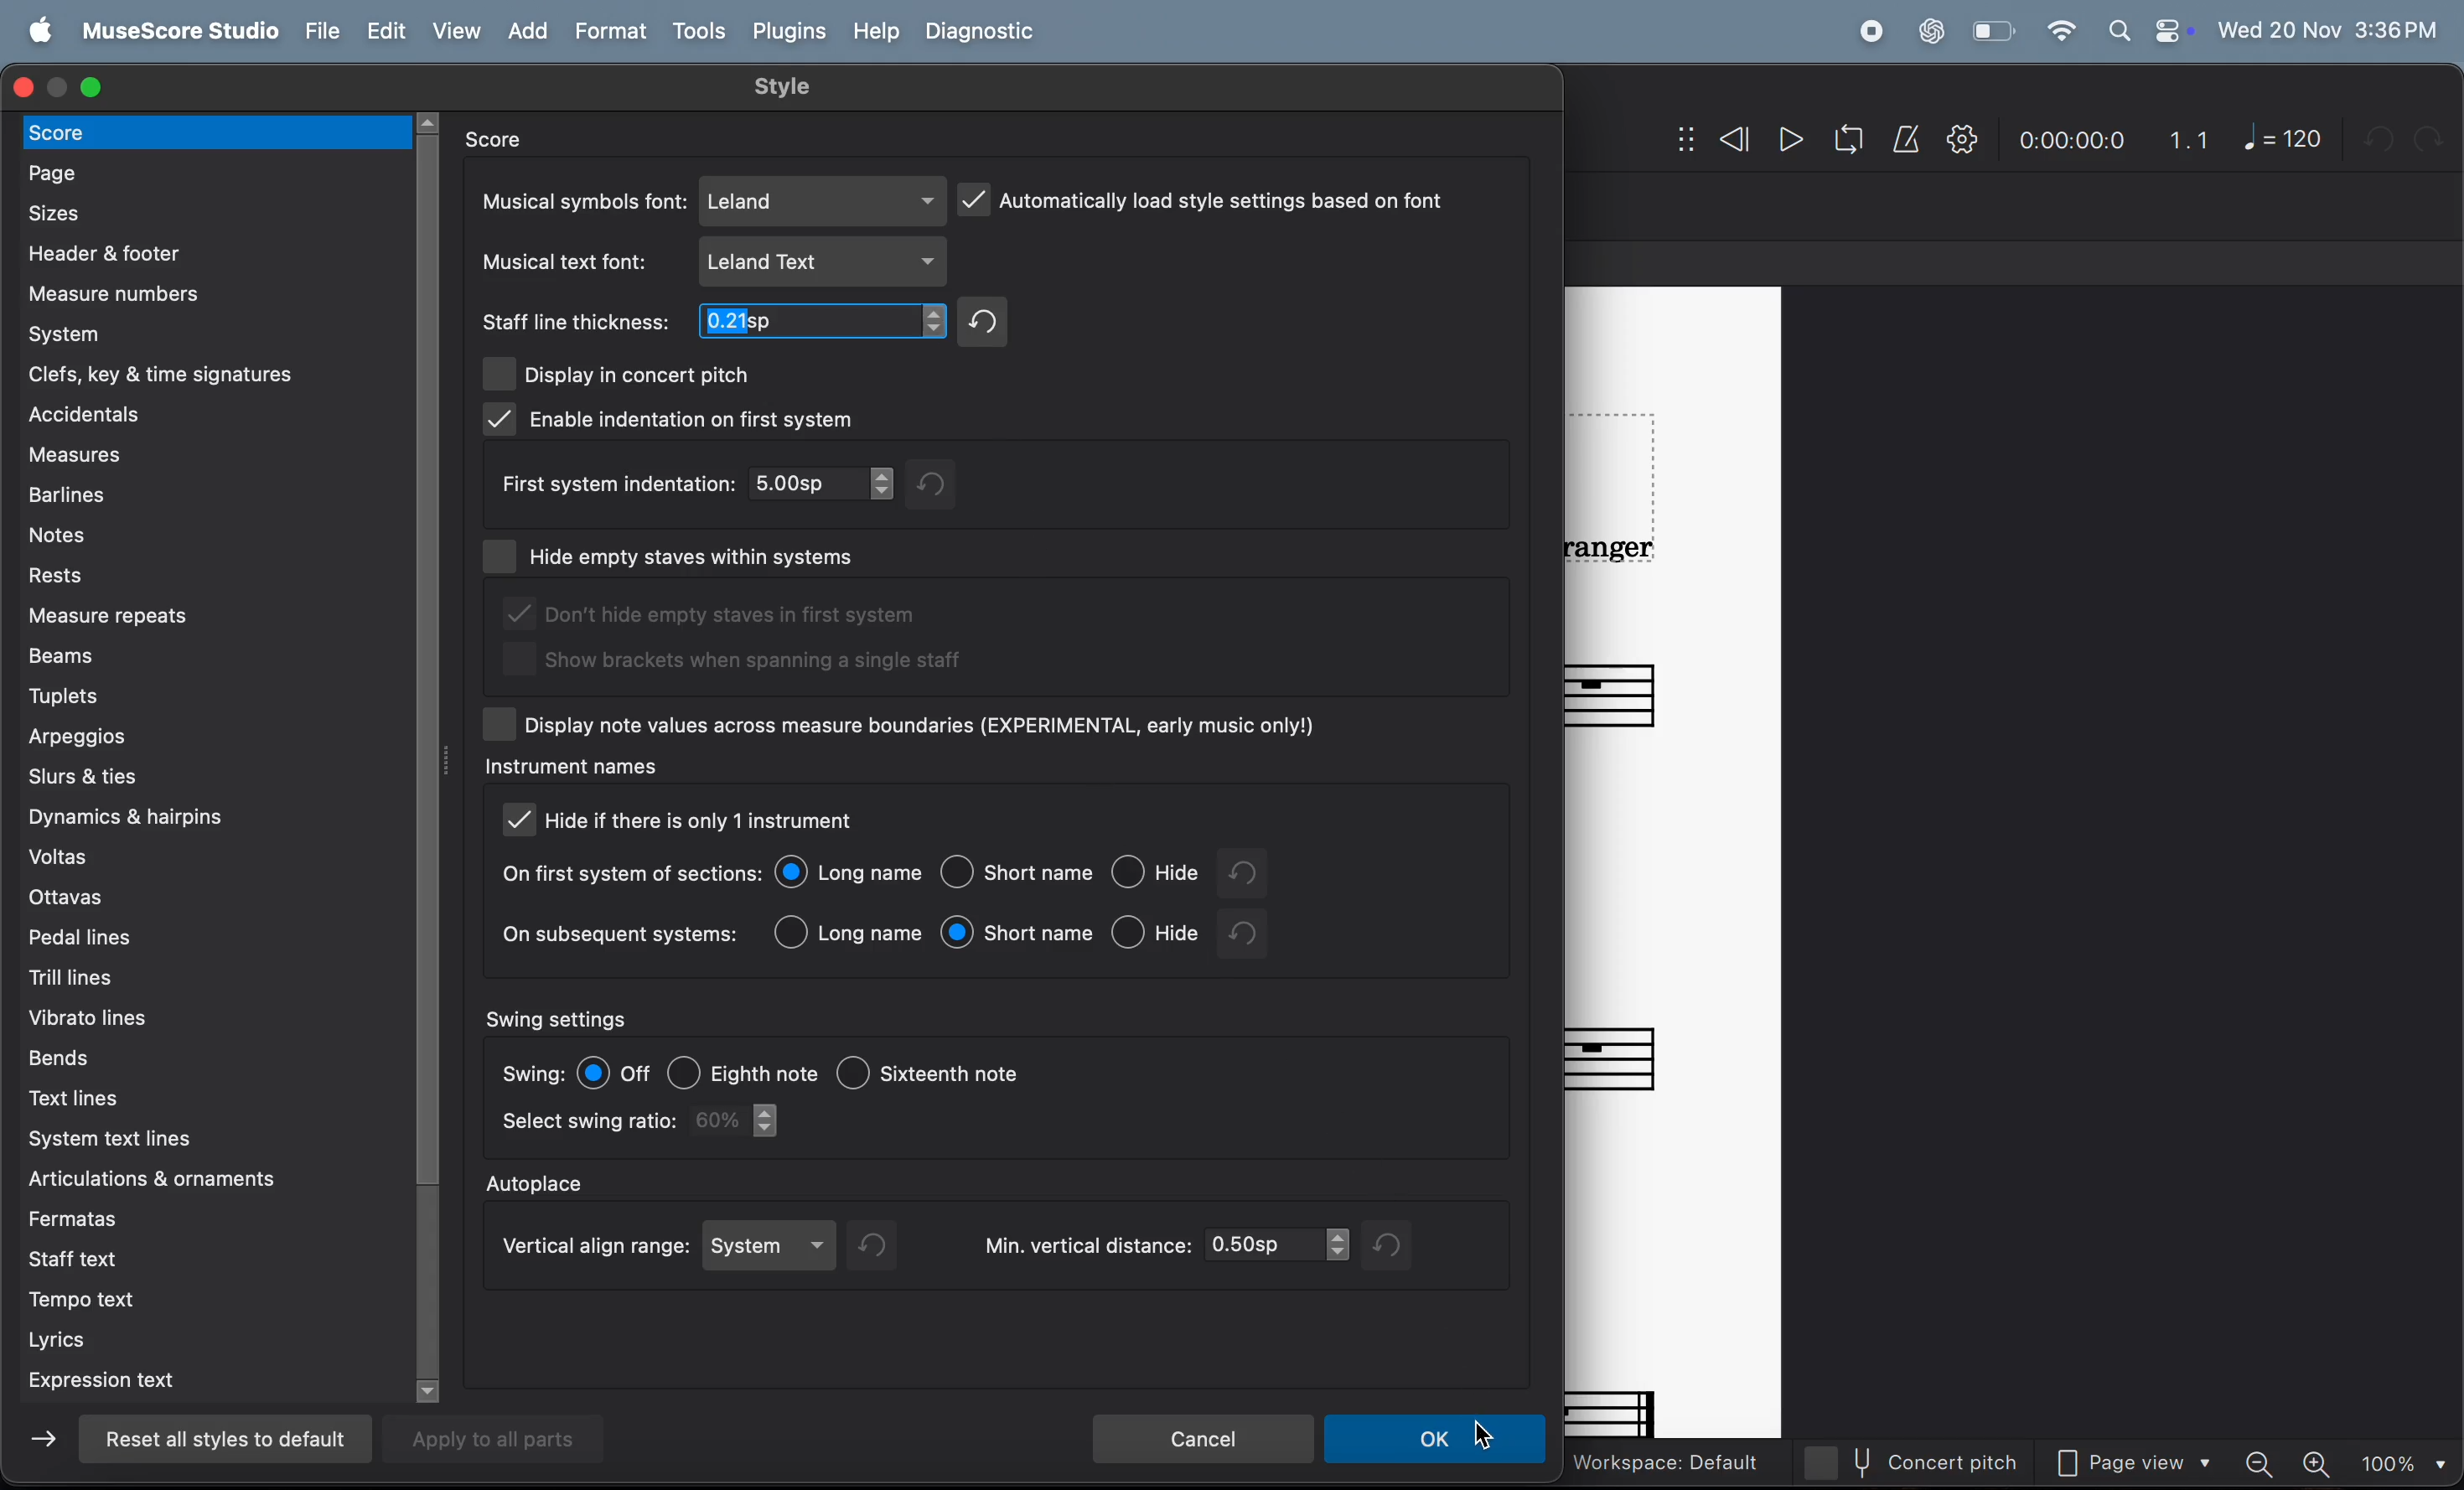  What do you see at coordinates (204, 777) in the screenshot?
I see `slurs and ties` at bounding box center [204, 777].